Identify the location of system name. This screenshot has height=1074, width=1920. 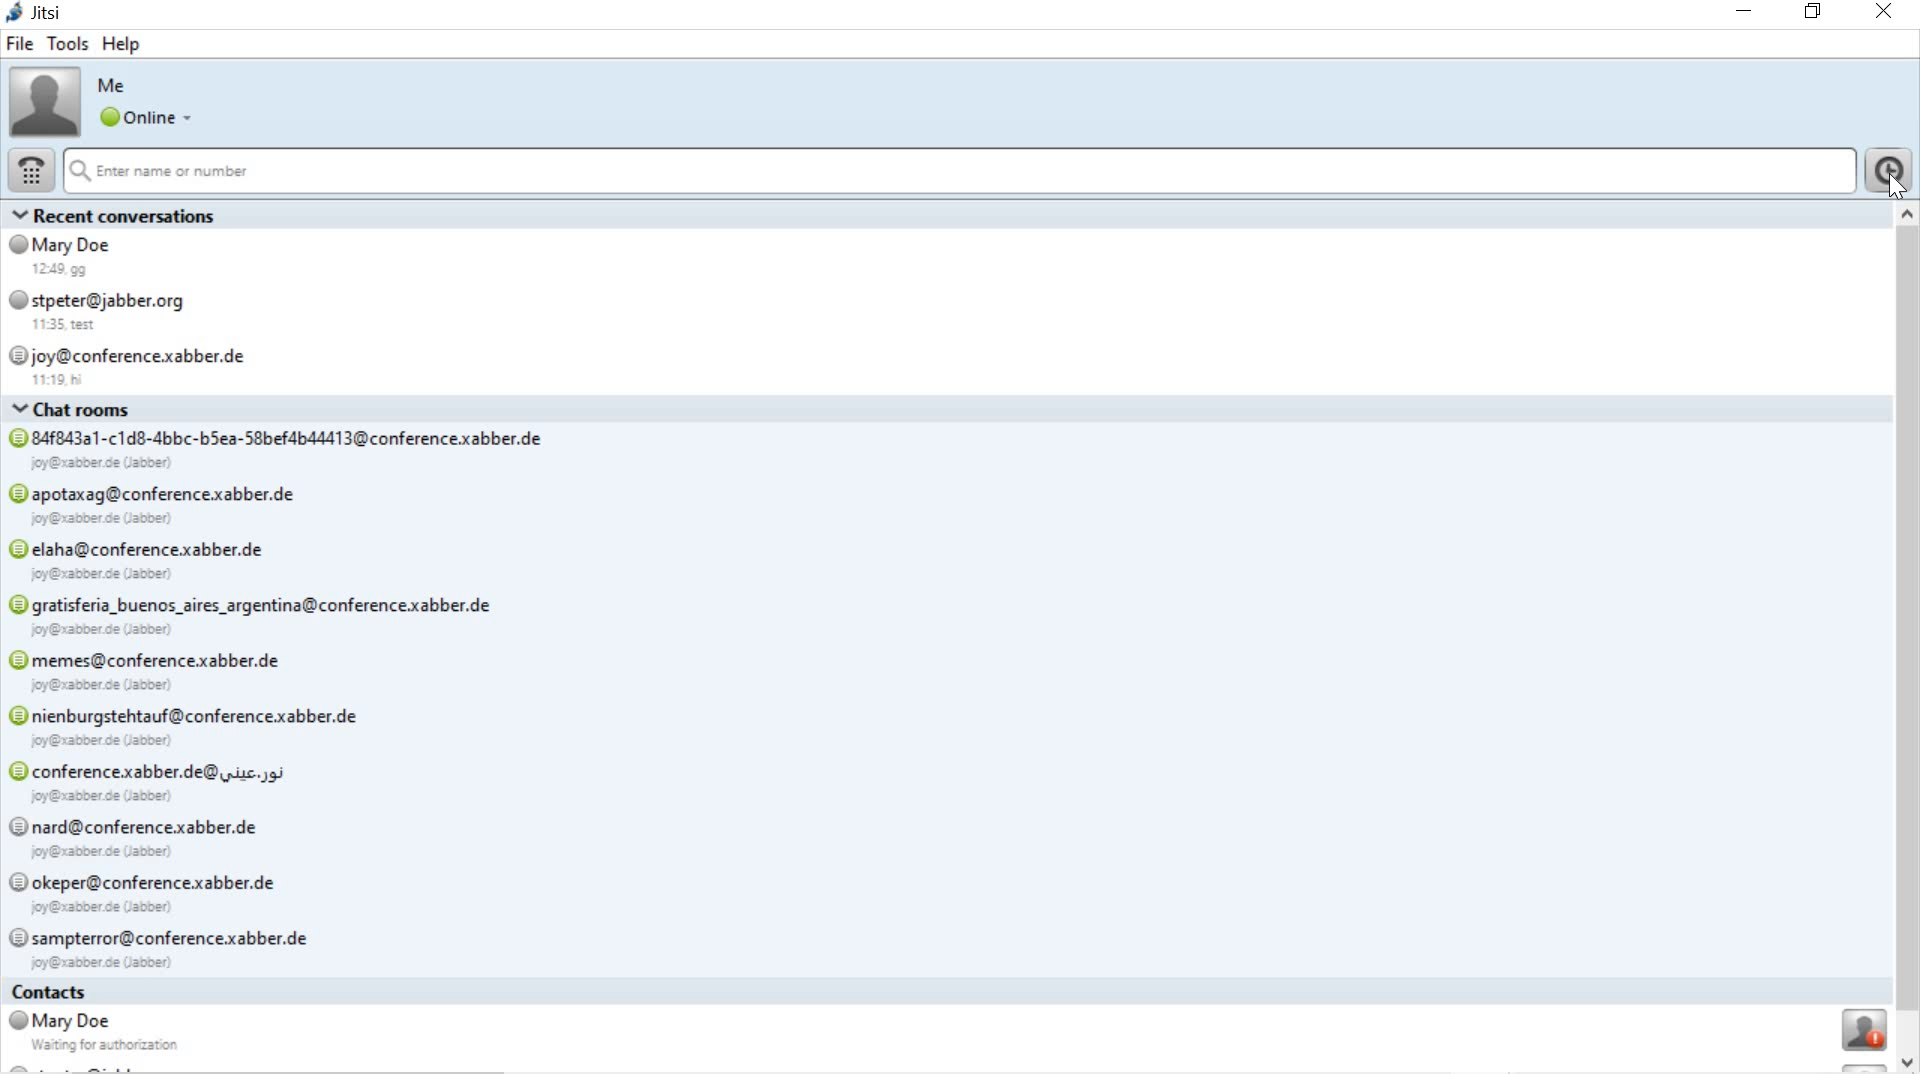
(36, 14).